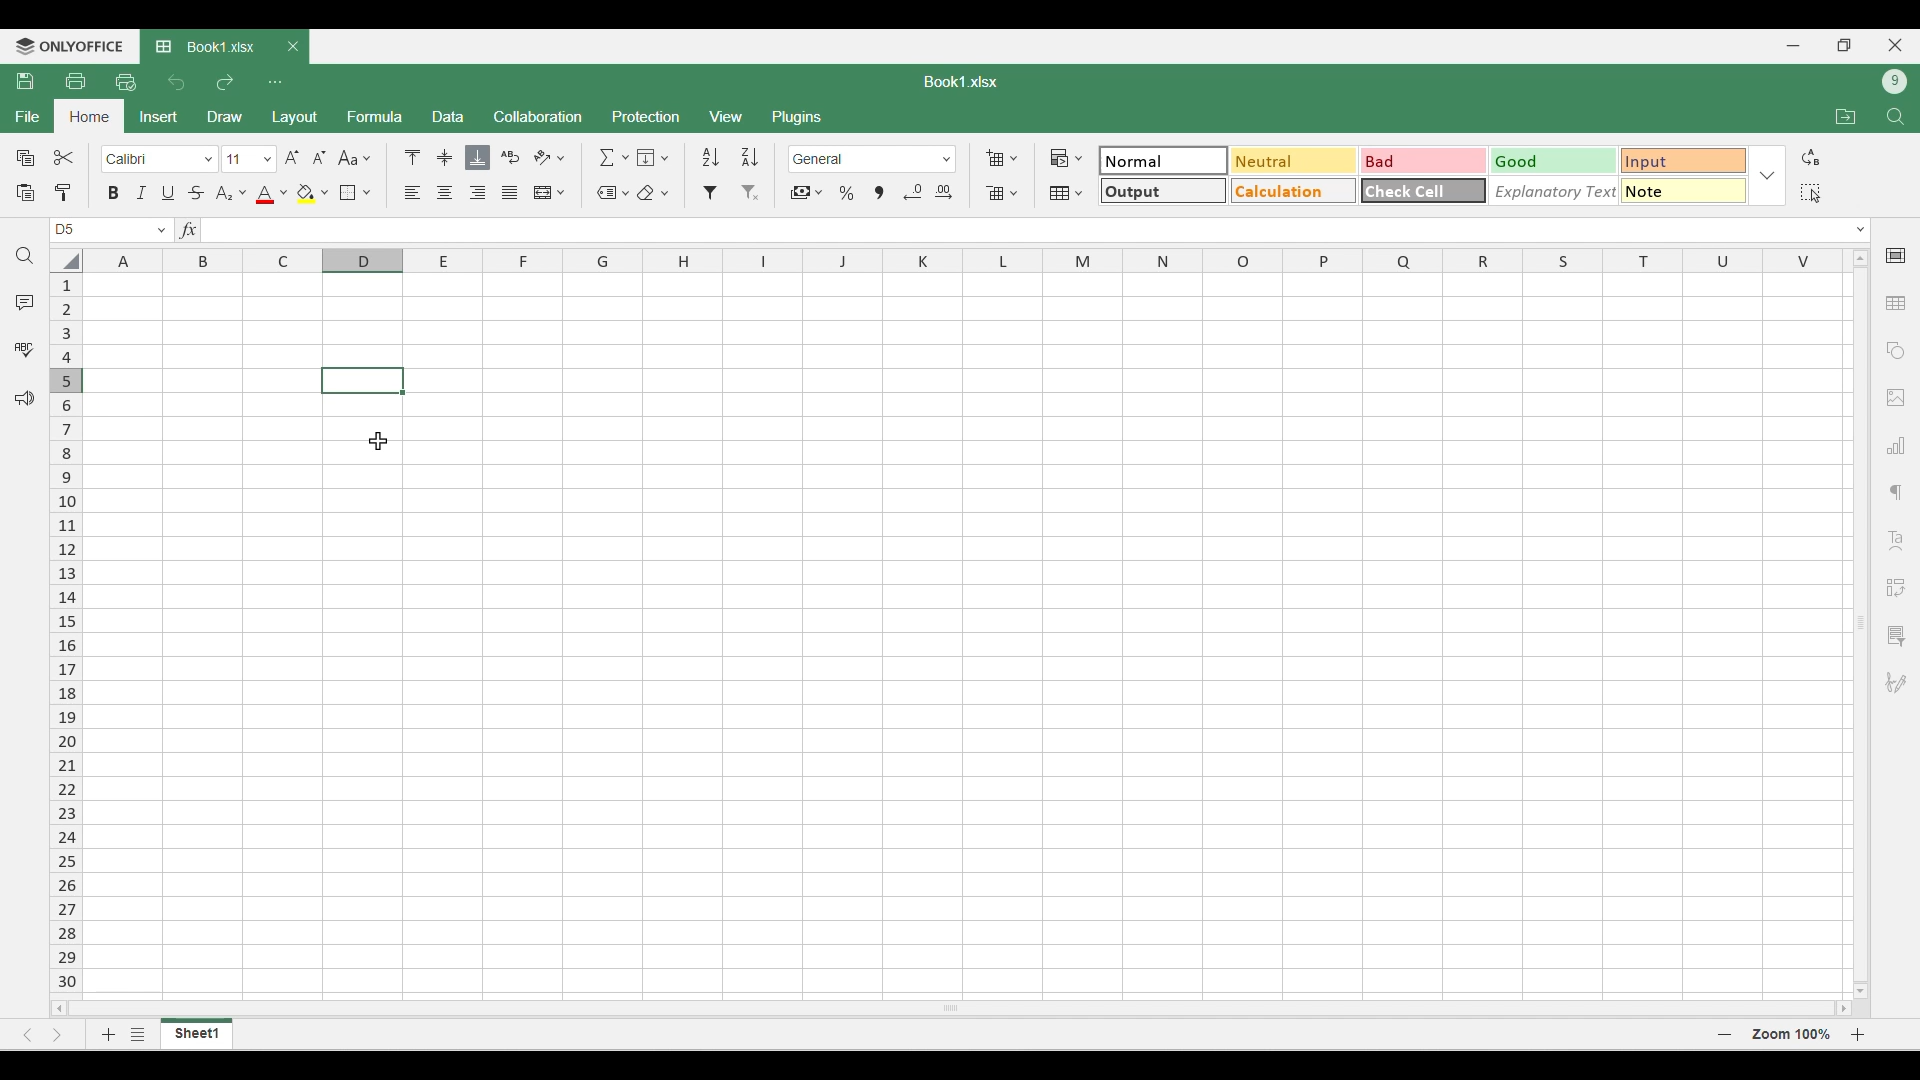 The image size is (1920, 1080). I want to click on Book1.xlsx, so click(961, 82).